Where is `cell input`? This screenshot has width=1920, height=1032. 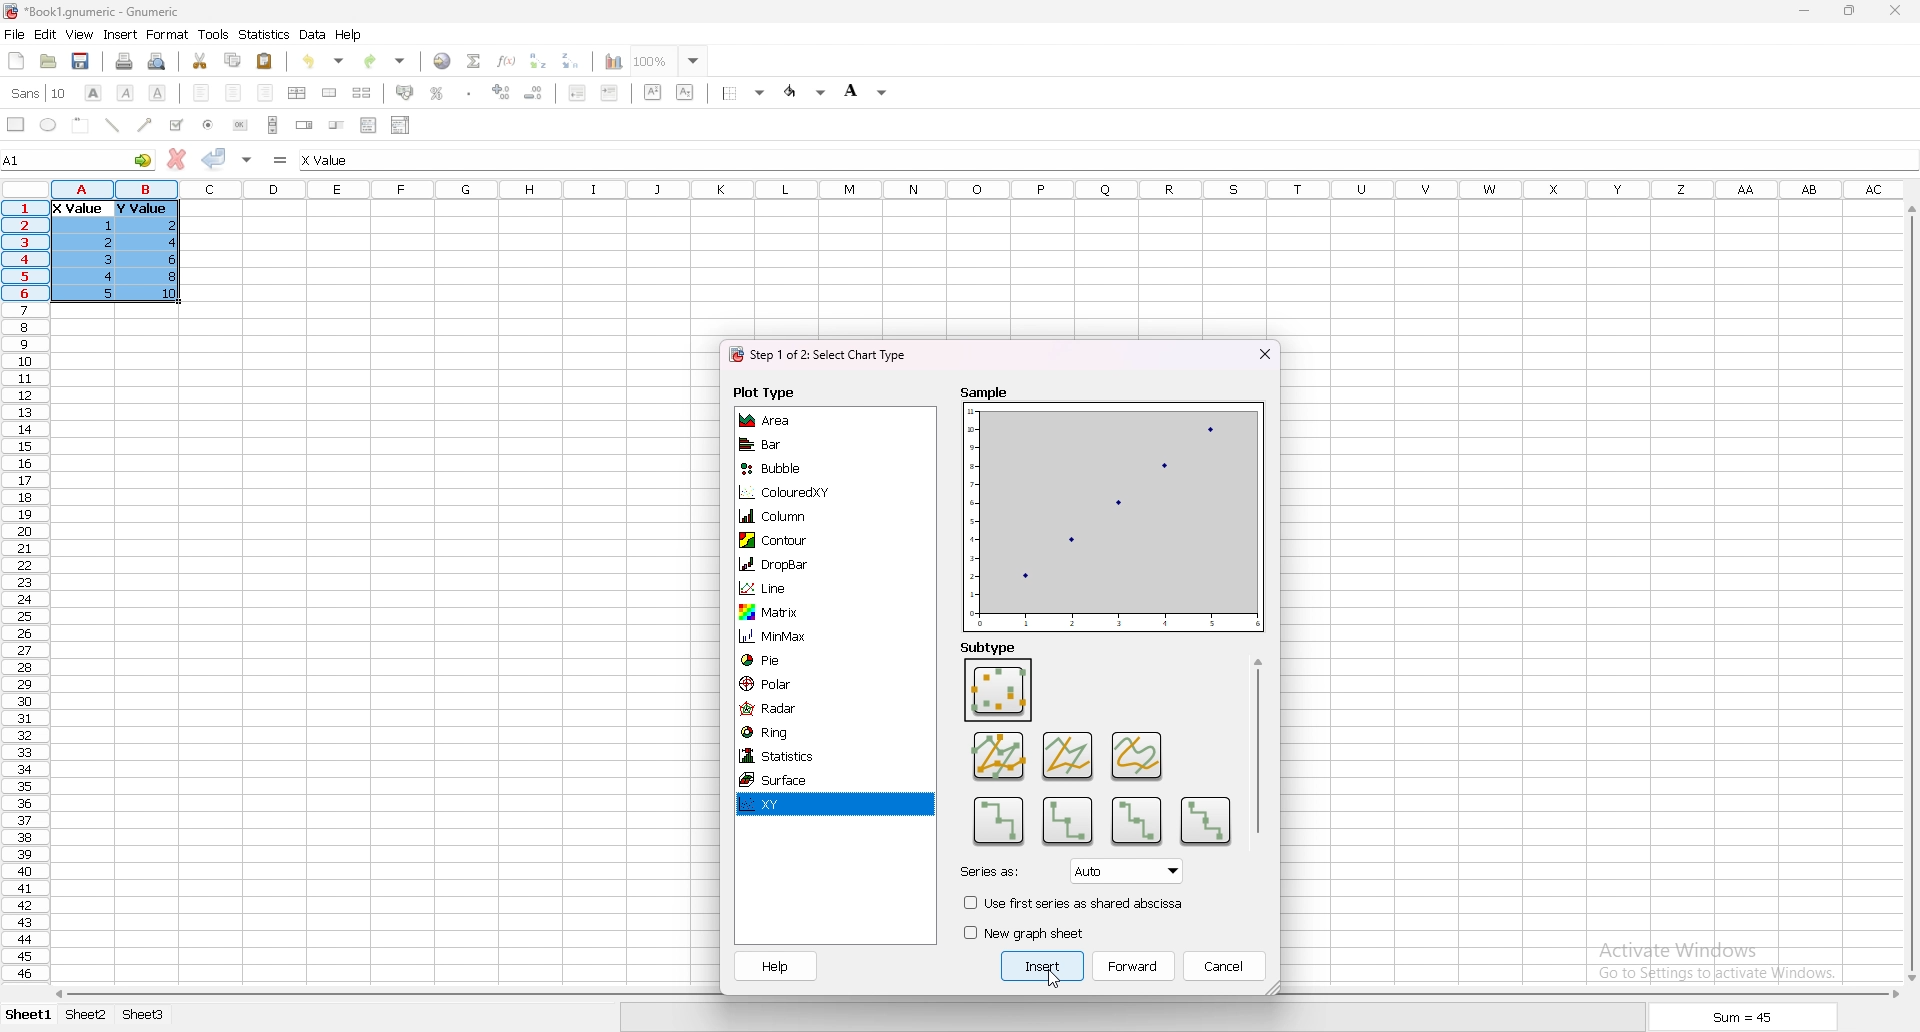
cell input is located at coordinates (345, 160).